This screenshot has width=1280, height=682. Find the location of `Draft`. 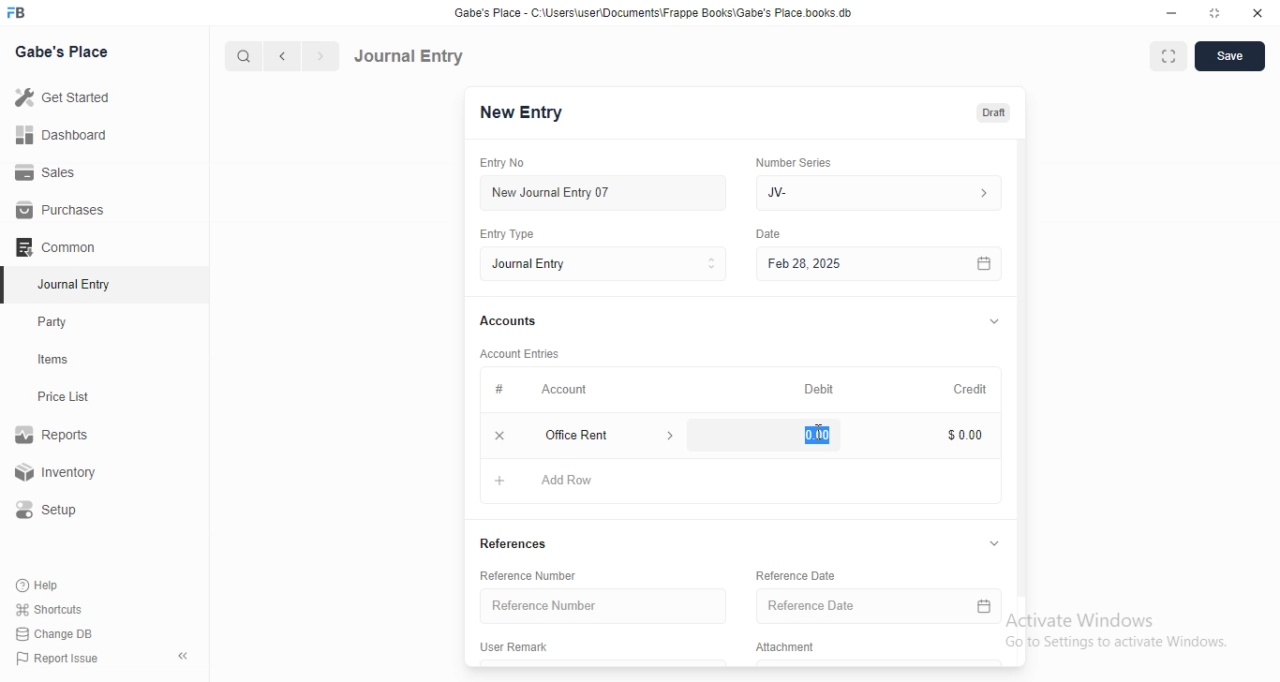

Draft is located at coordinates (993, 113).